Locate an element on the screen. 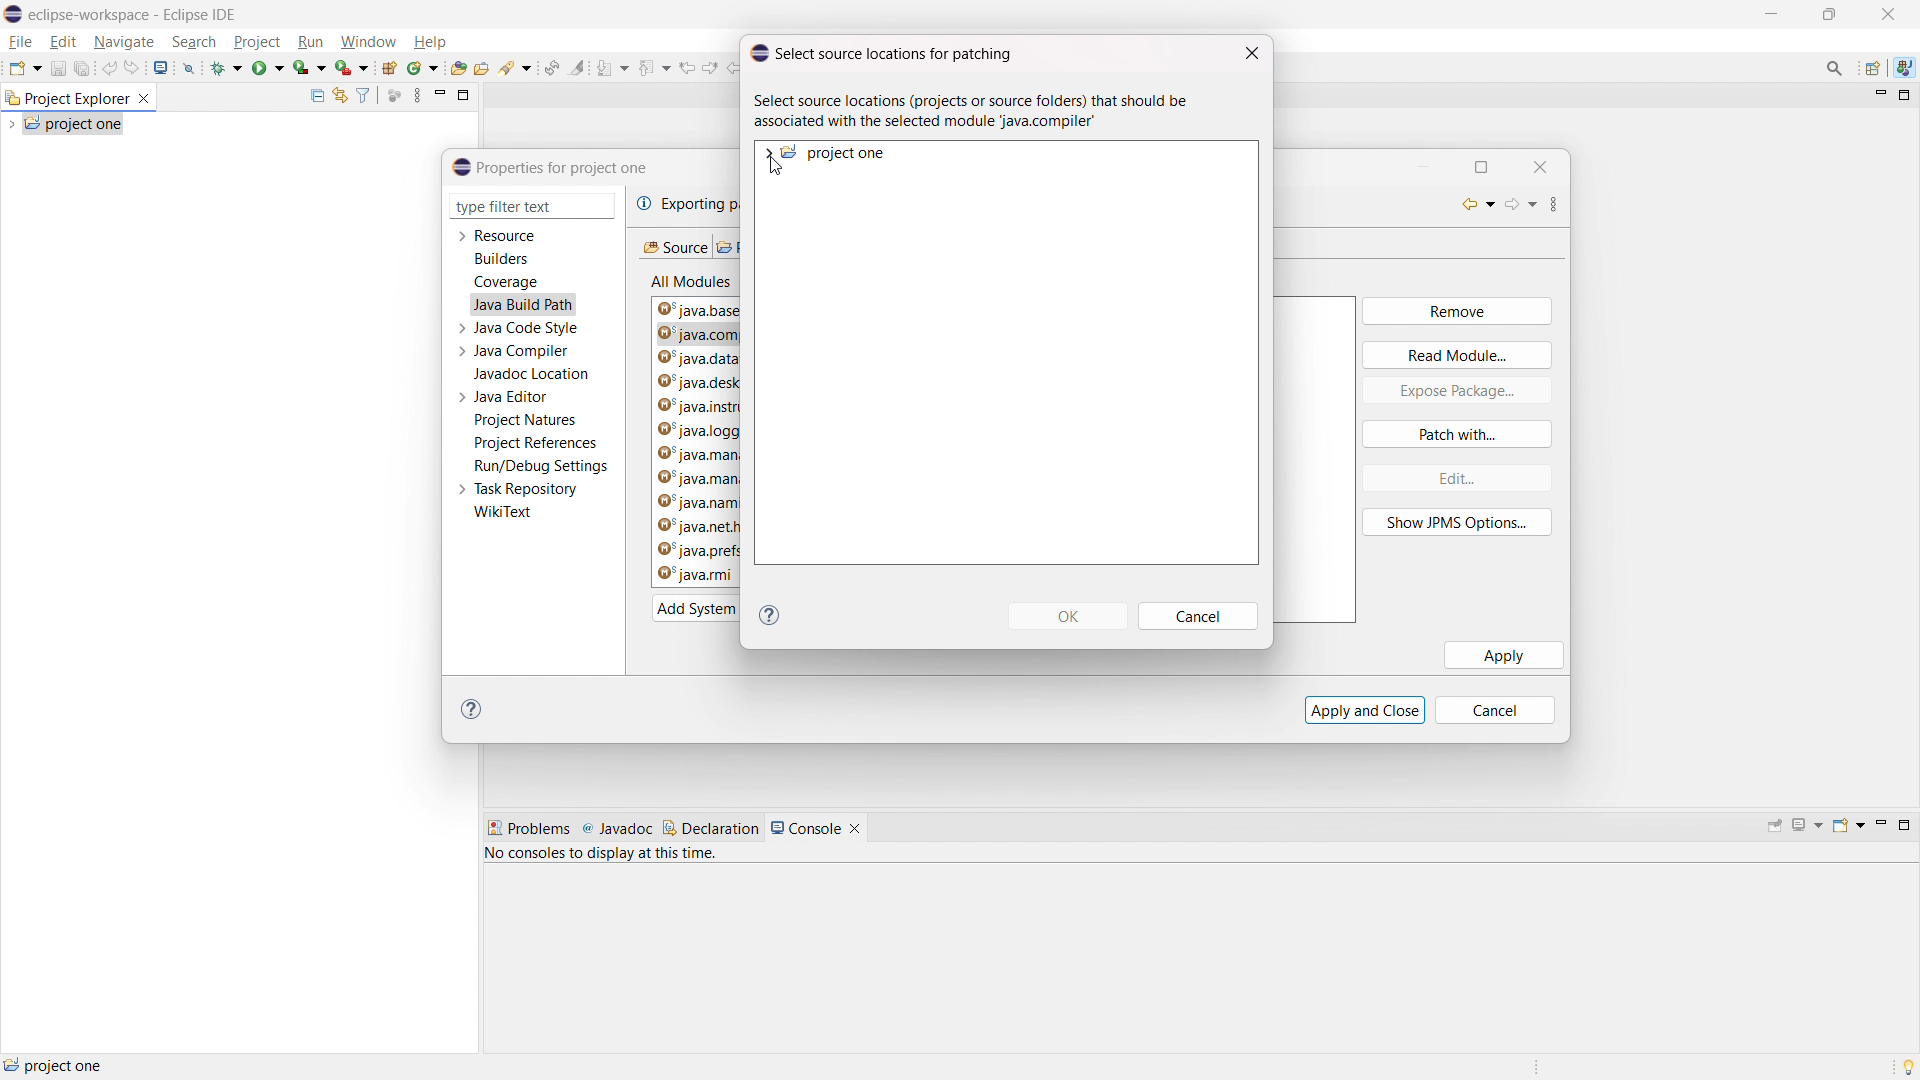  resource is located at coordinates (506, 235).